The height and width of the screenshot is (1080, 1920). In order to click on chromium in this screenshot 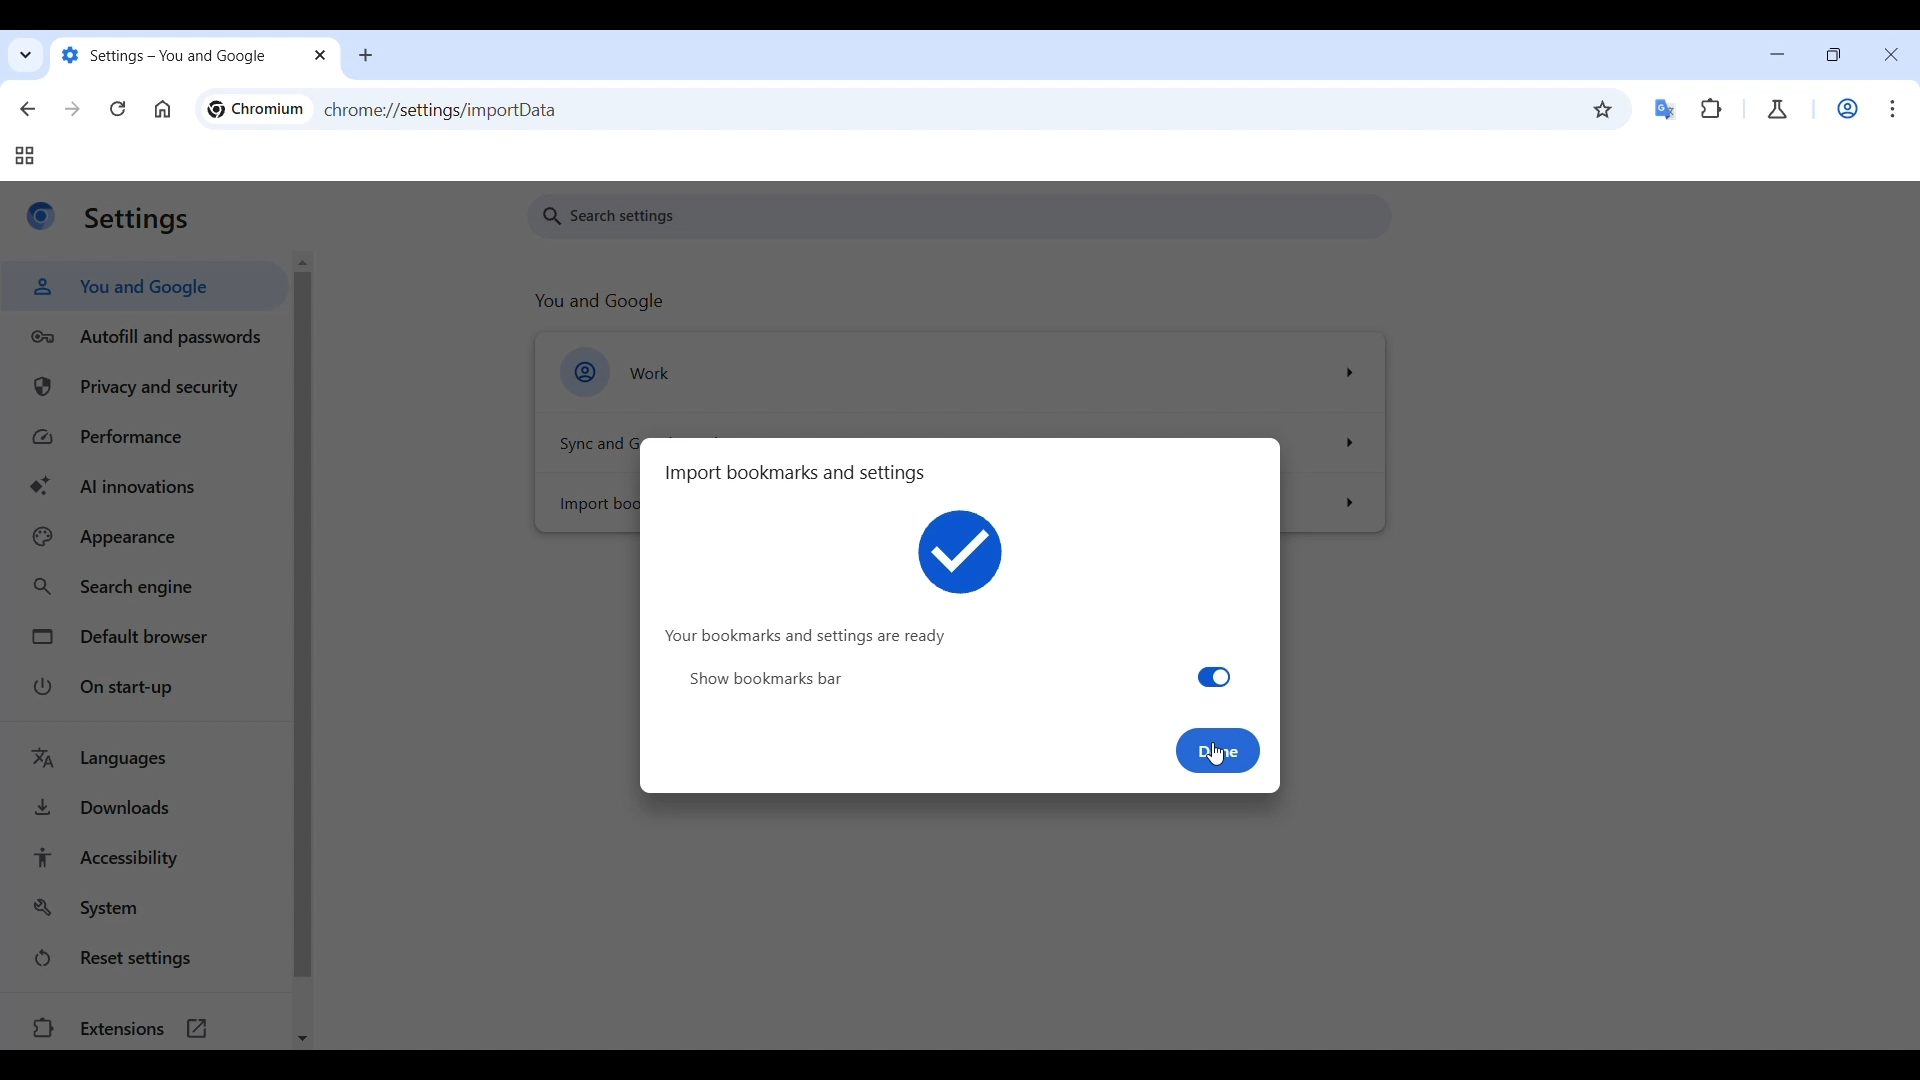, I will do `click(255, 109)`.